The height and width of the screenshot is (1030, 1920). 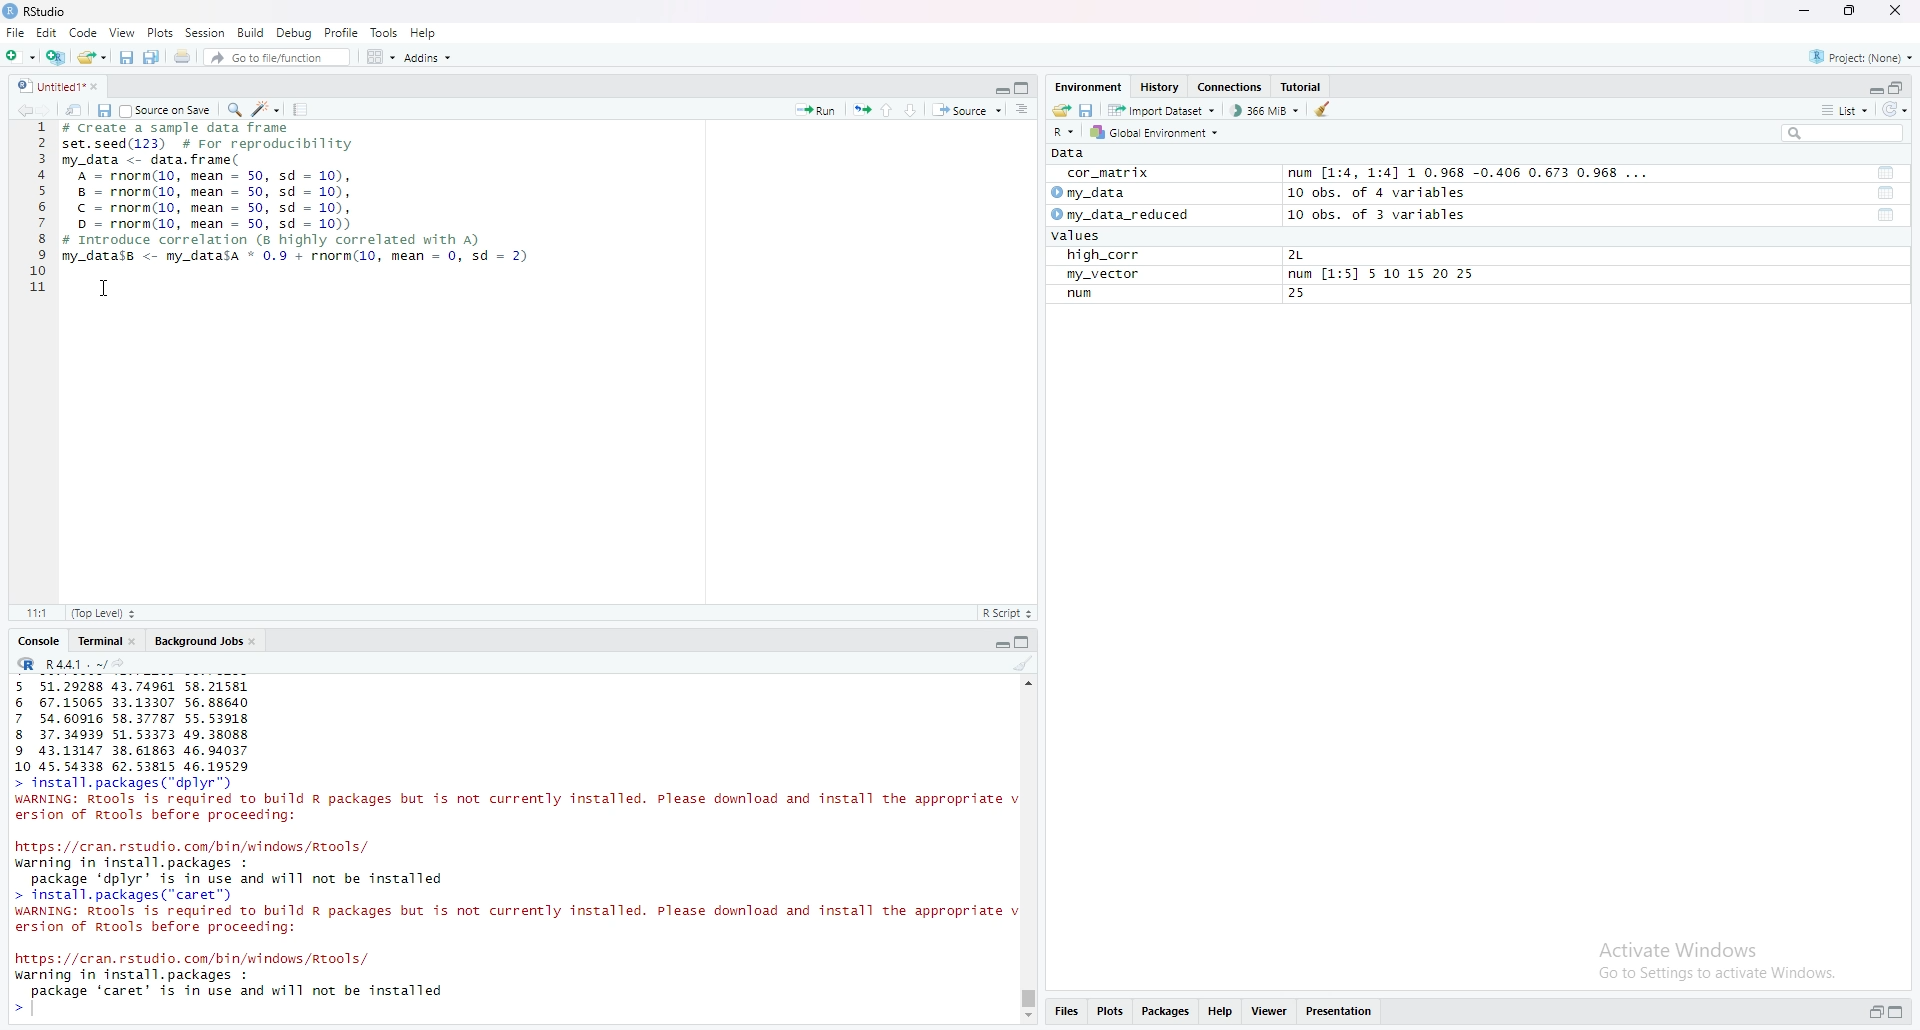 What do you see at coordinates (1088, 110) in the screenshot?
I see `save` at bounding box center [1088, 110].